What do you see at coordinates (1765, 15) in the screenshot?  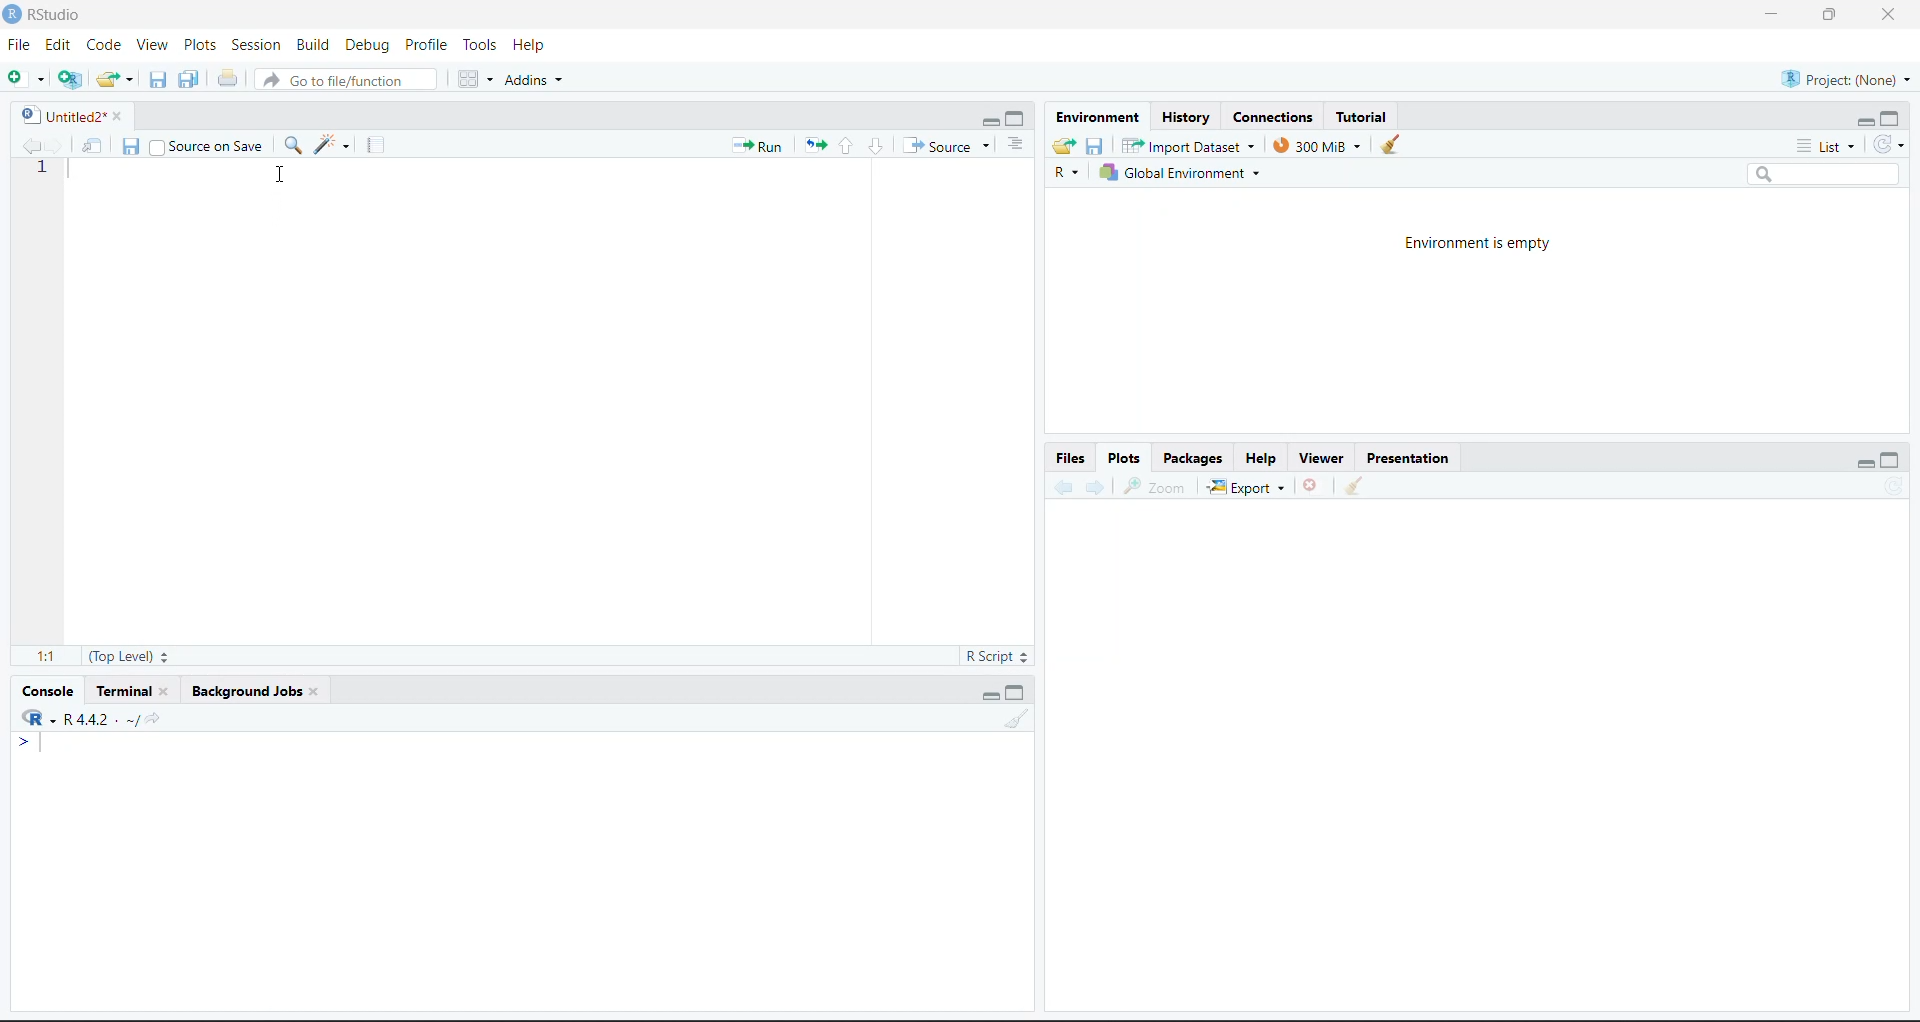 I see `minimize` at bounding box center [1765, 15].